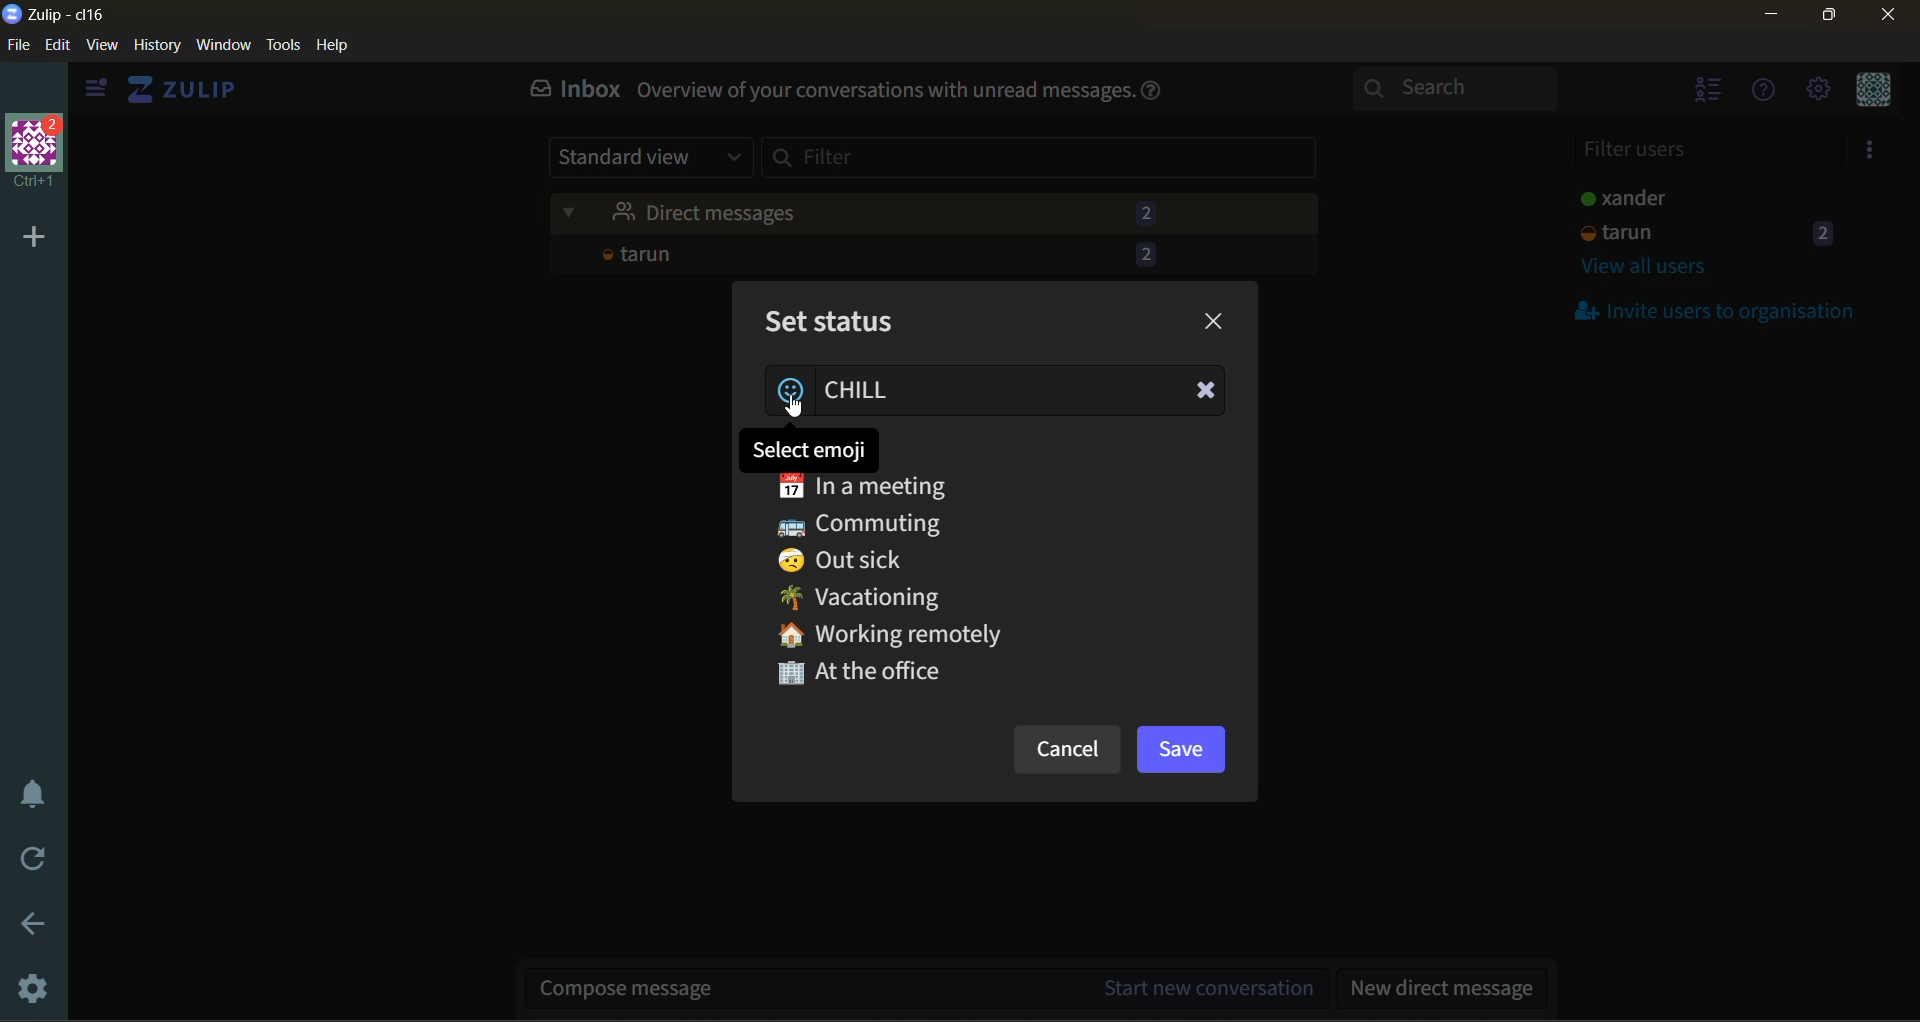  I want to click on settings menu, so click(1822, 92).